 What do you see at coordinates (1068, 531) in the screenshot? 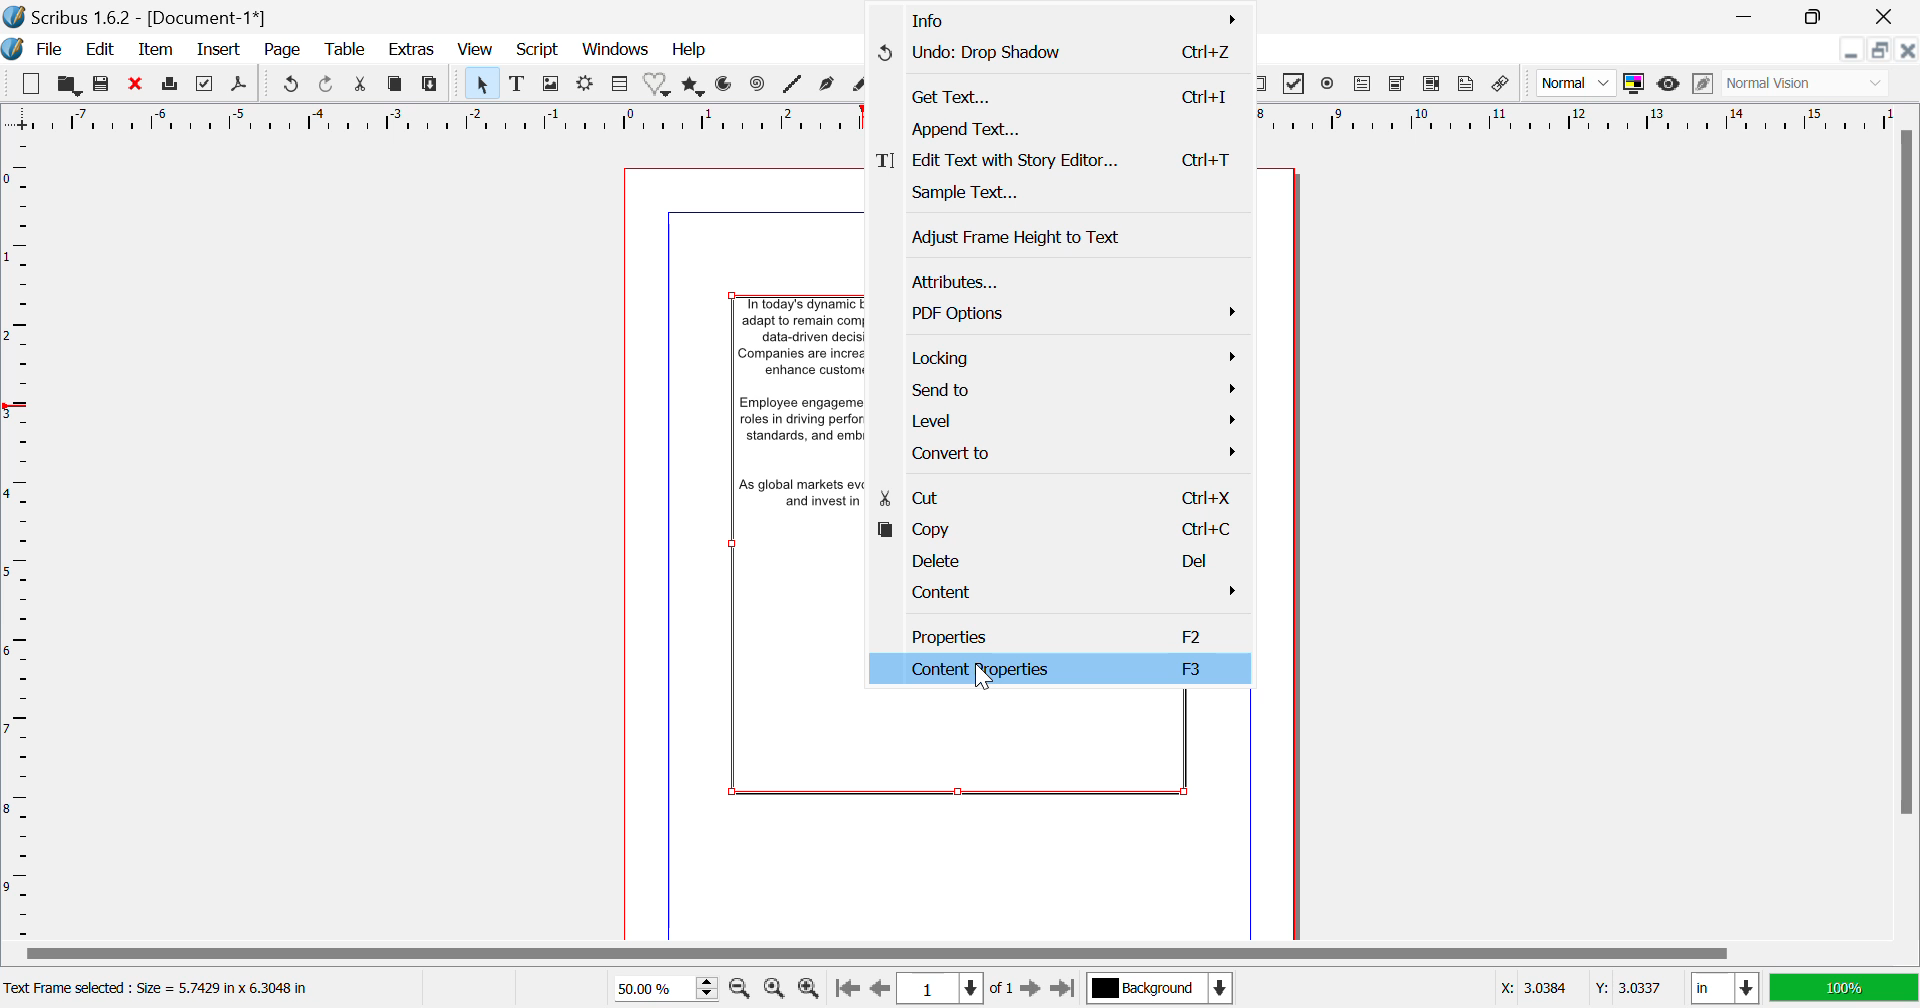
I see `Copy` at bounding box center [1068, 531].